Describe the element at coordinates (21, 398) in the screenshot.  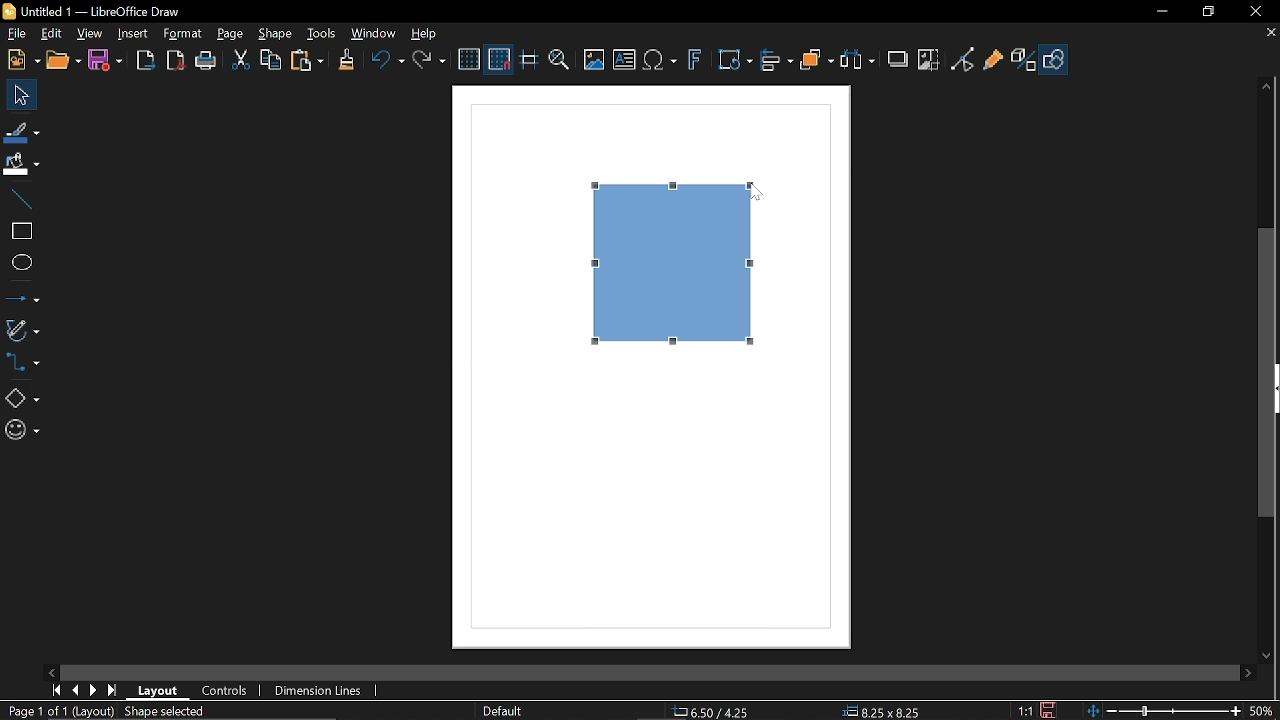
I see `Basic shapes` at that location.